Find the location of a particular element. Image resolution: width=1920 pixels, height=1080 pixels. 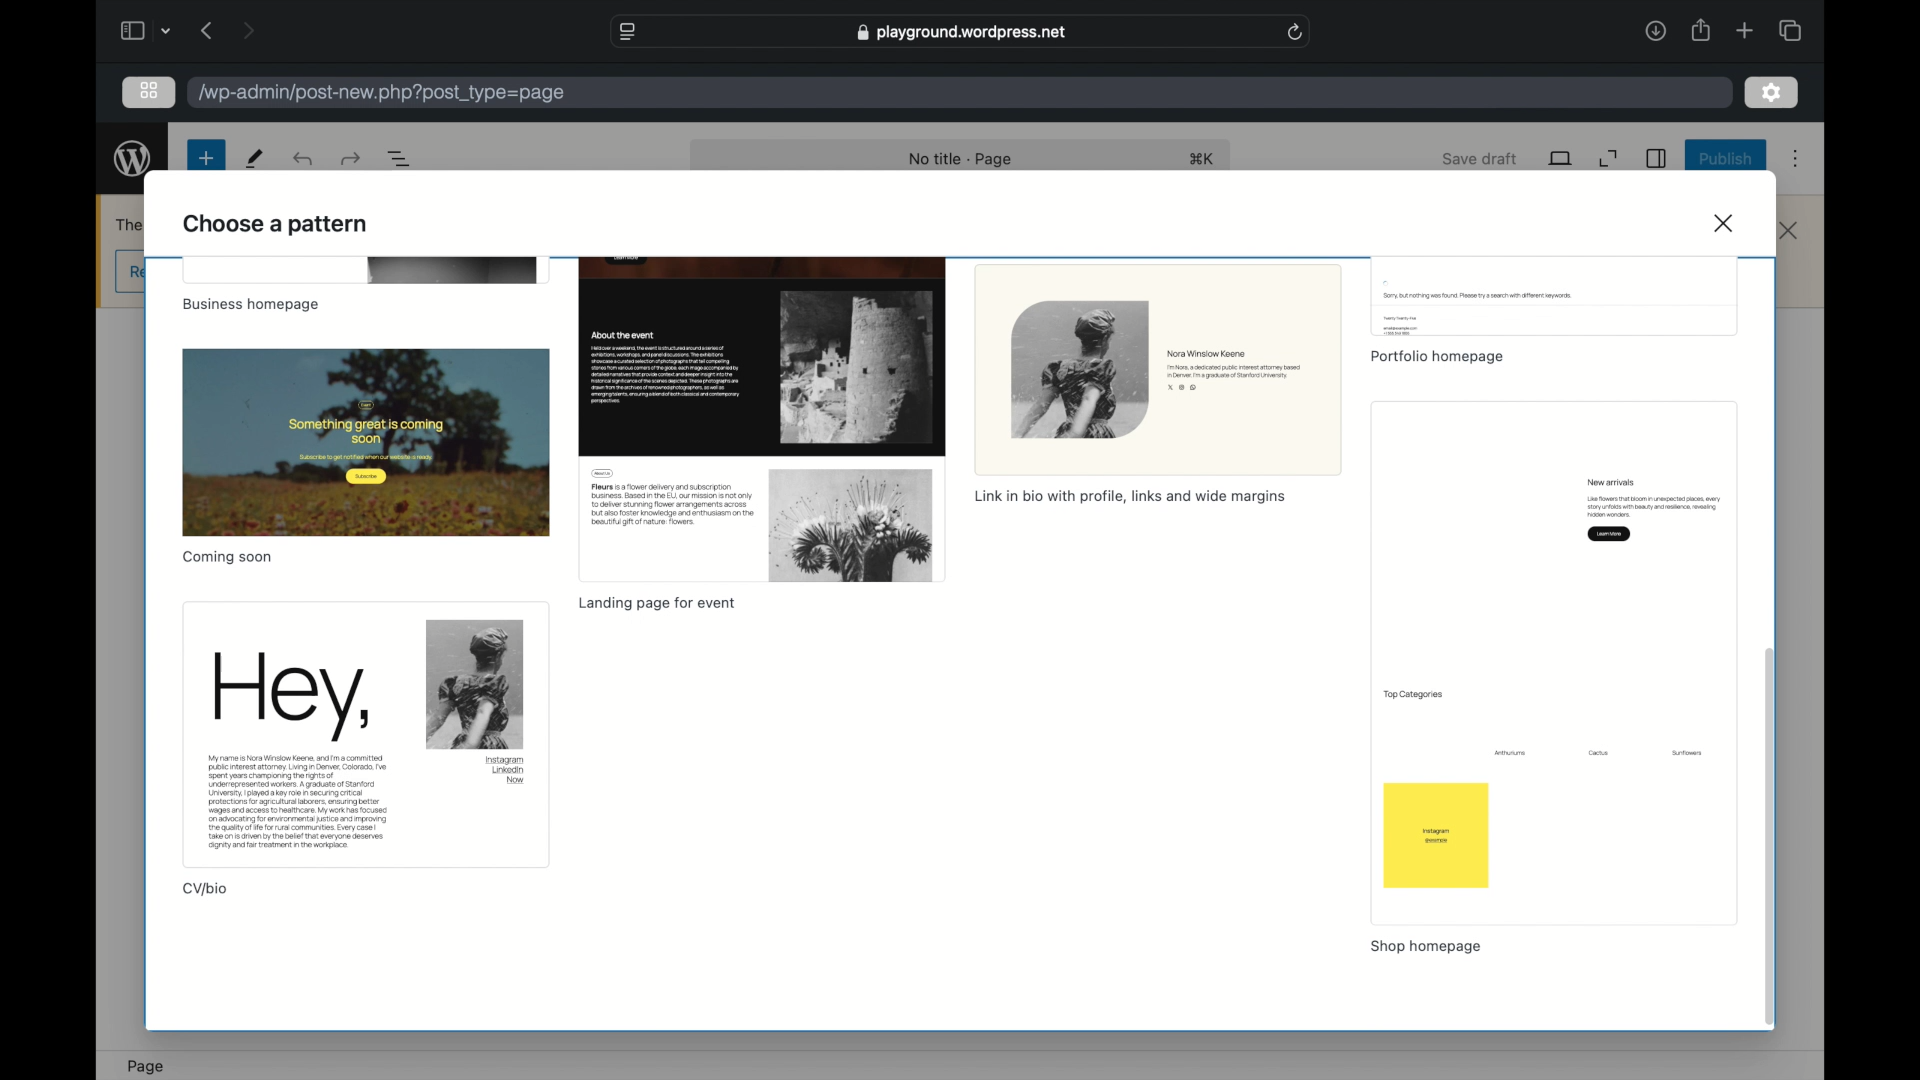

dropdown is located at coordinates (167, 31).